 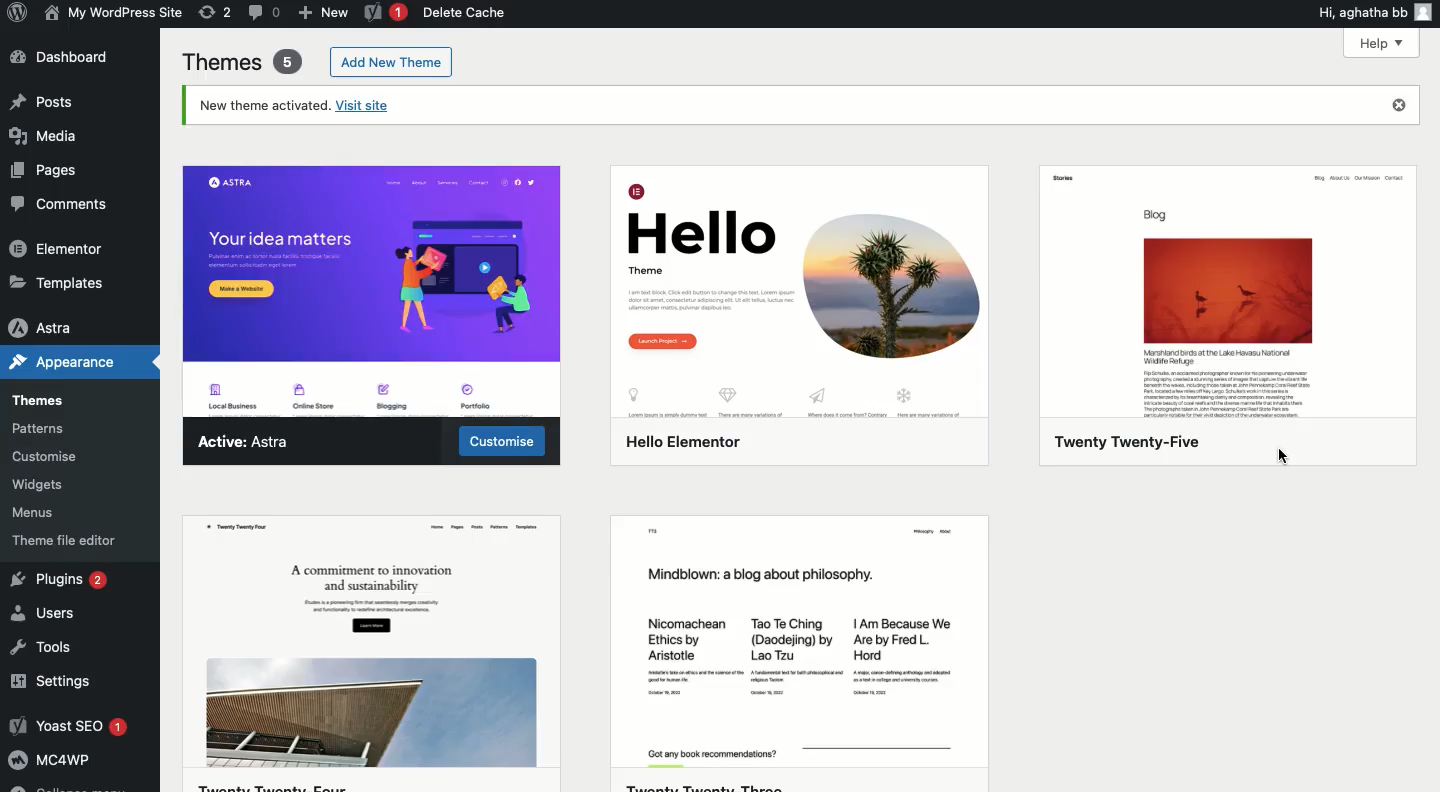 I want to click on  Astra, so click(x=52, y=328).